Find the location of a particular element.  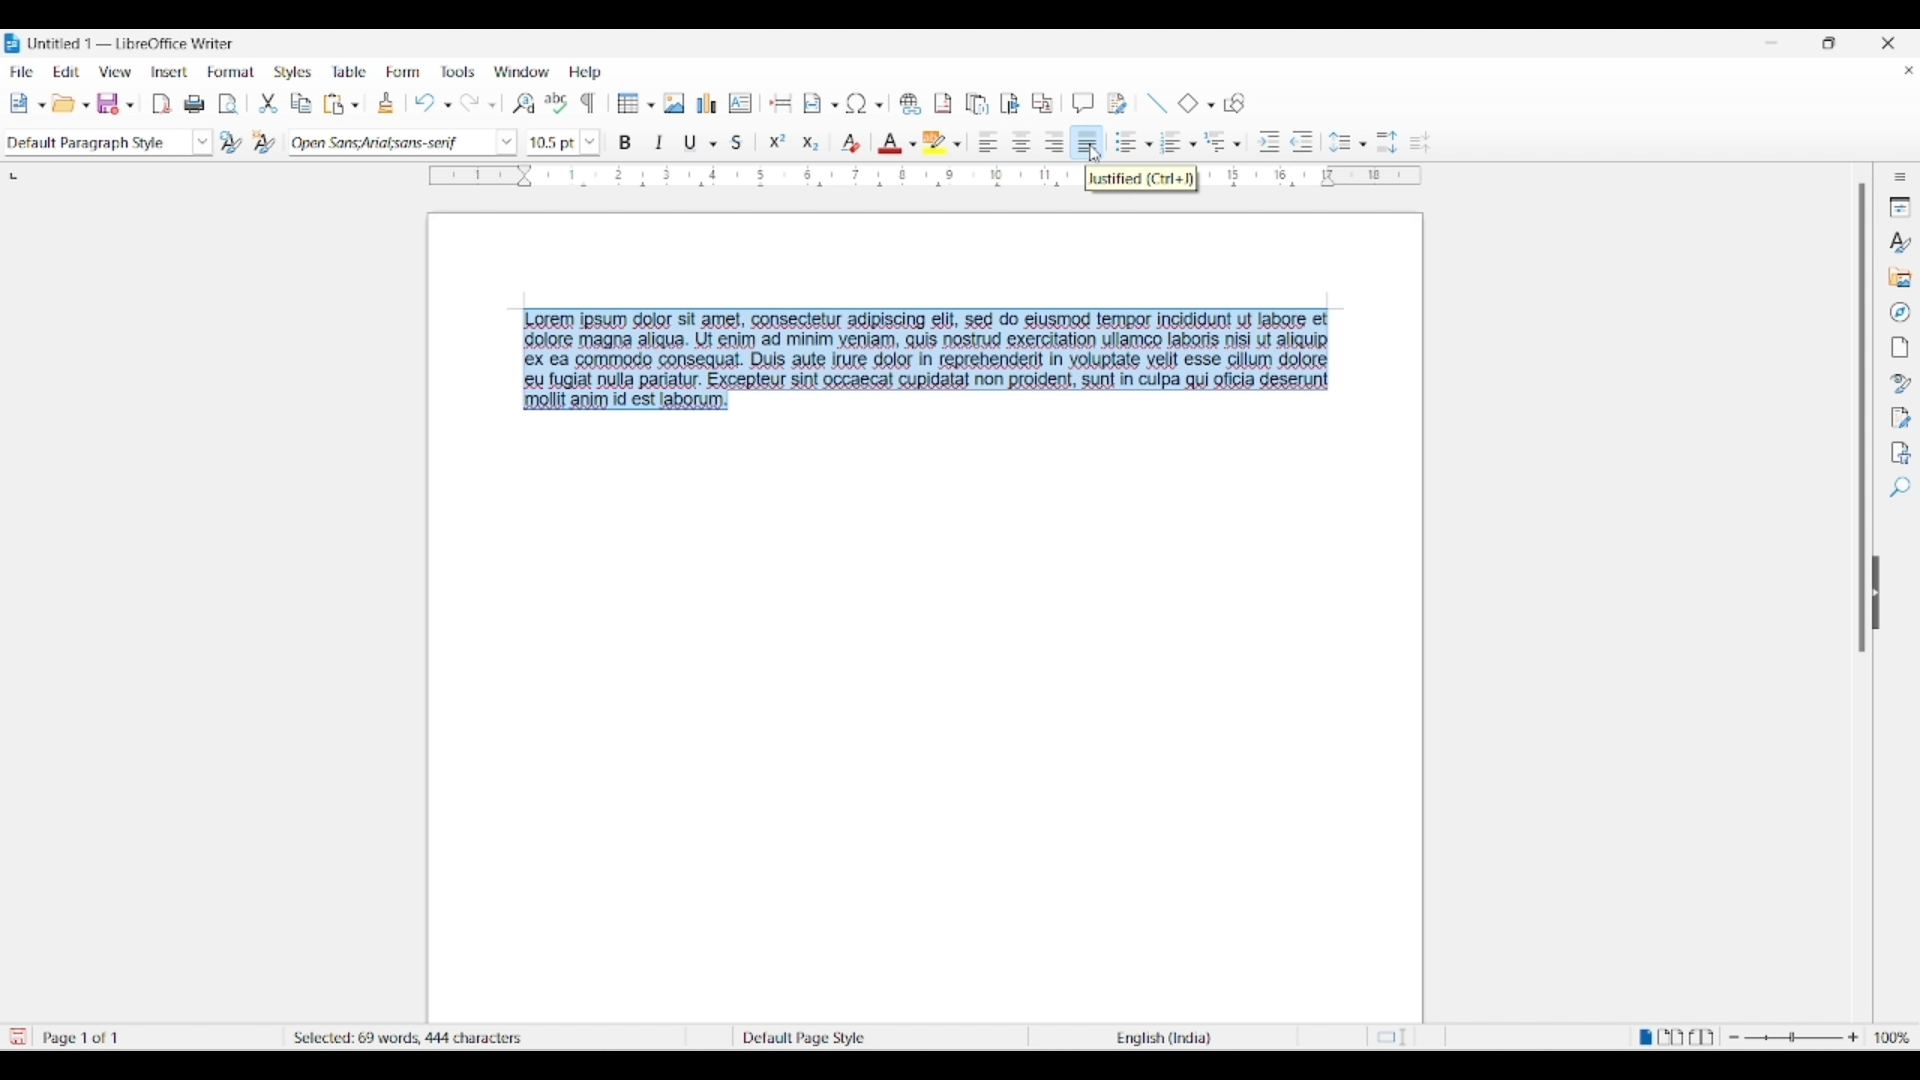

Edit is located at coordinates (66, 71).